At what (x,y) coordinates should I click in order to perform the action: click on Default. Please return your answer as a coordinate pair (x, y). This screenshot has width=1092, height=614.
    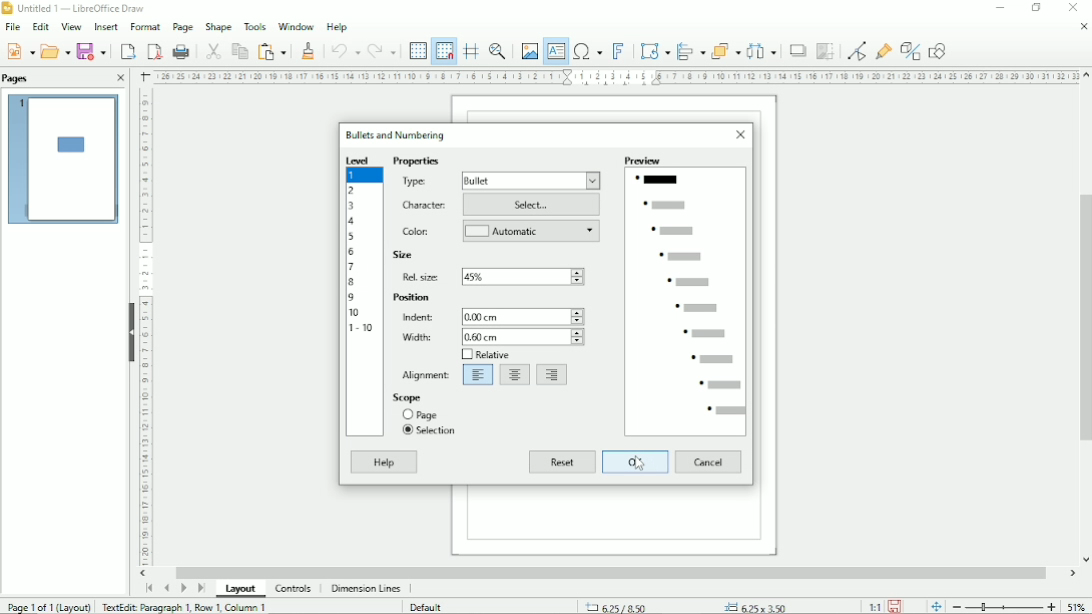
    Looking at the image, I should click on (428, 606).